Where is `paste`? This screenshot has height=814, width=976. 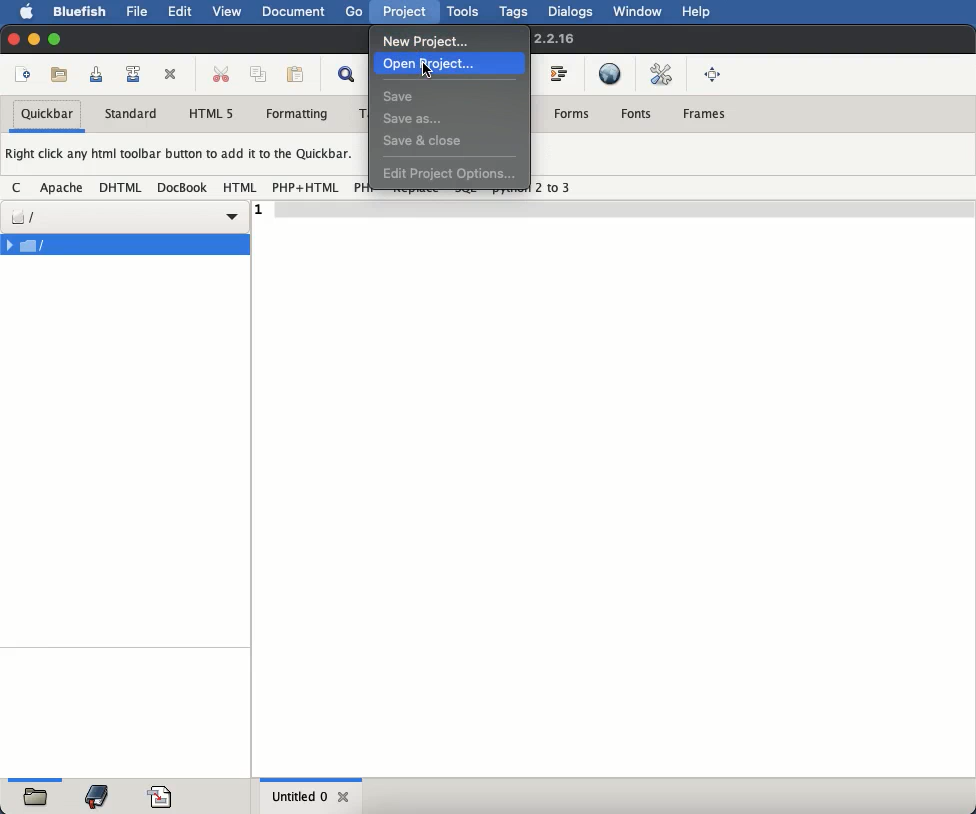
paste is located at coordinates (297, 74).